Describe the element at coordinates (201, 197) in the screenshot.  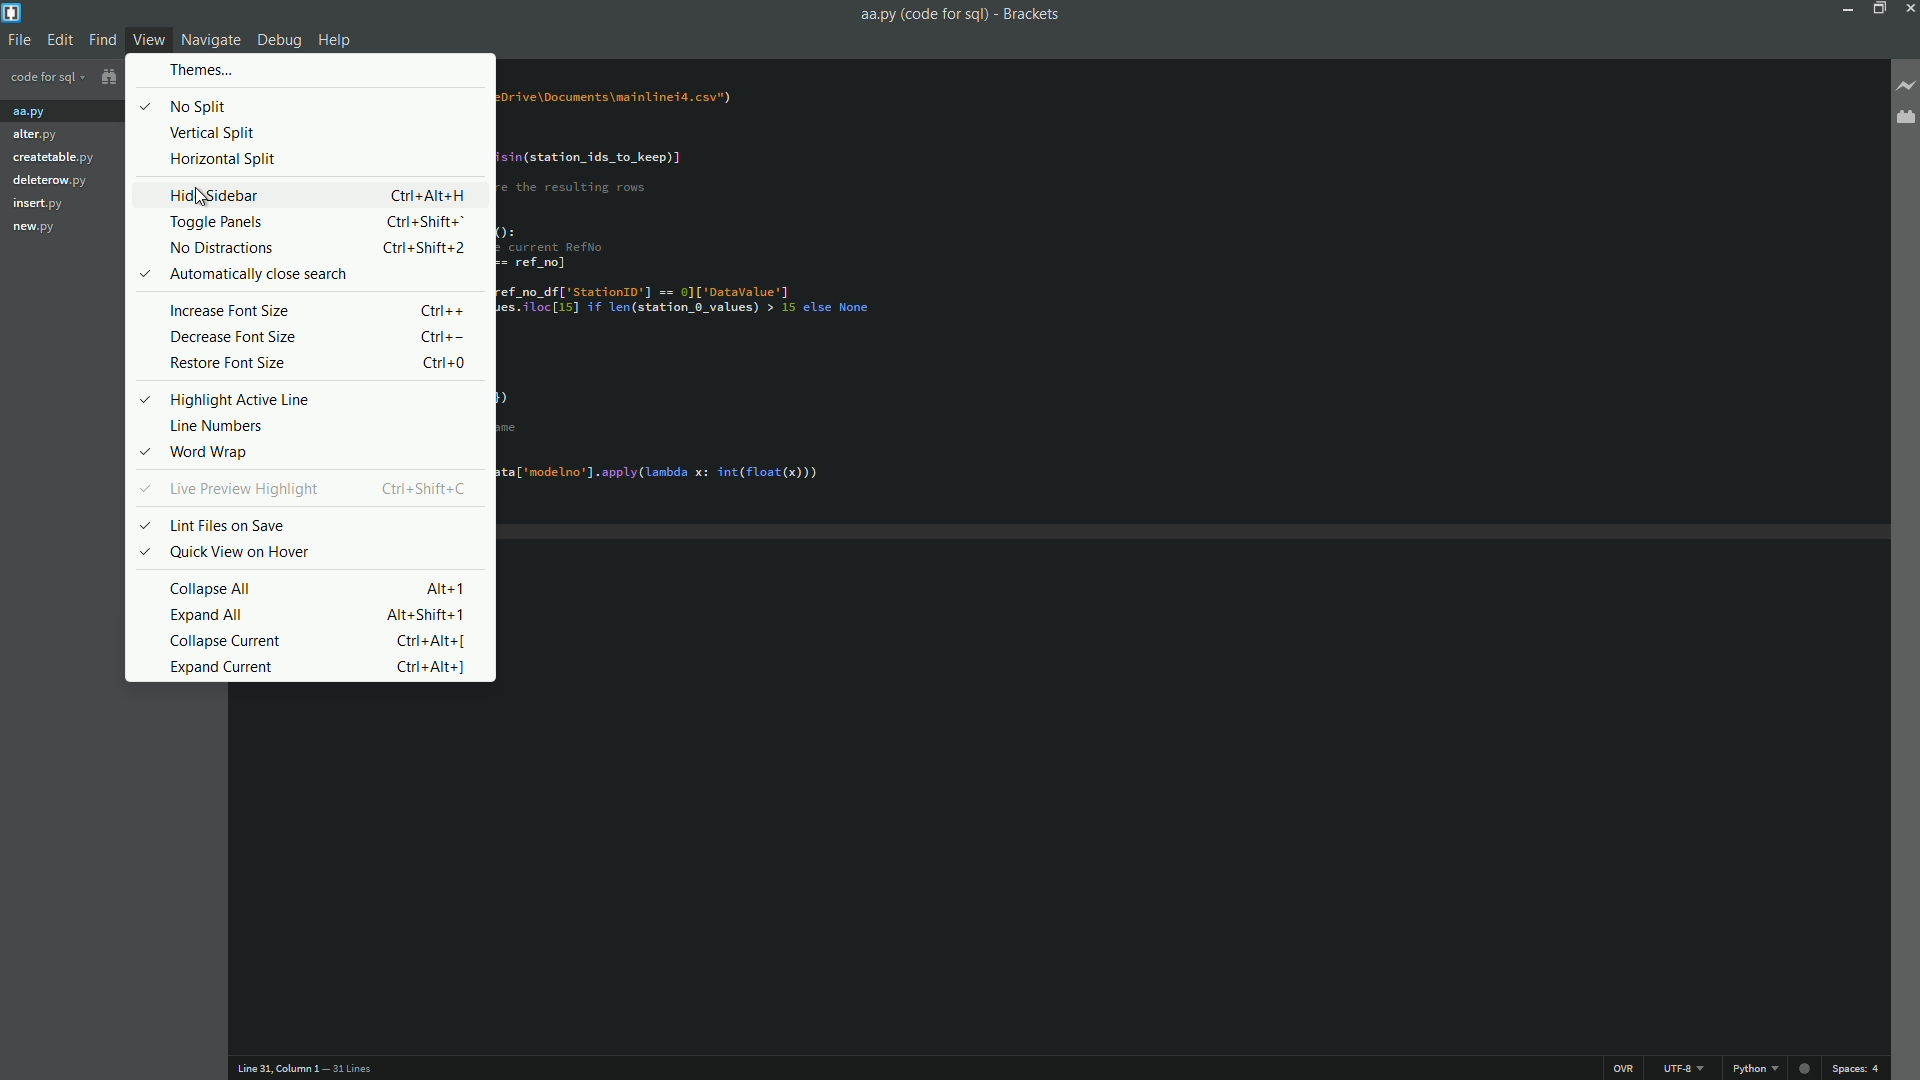
I see `Cursor` at that location.